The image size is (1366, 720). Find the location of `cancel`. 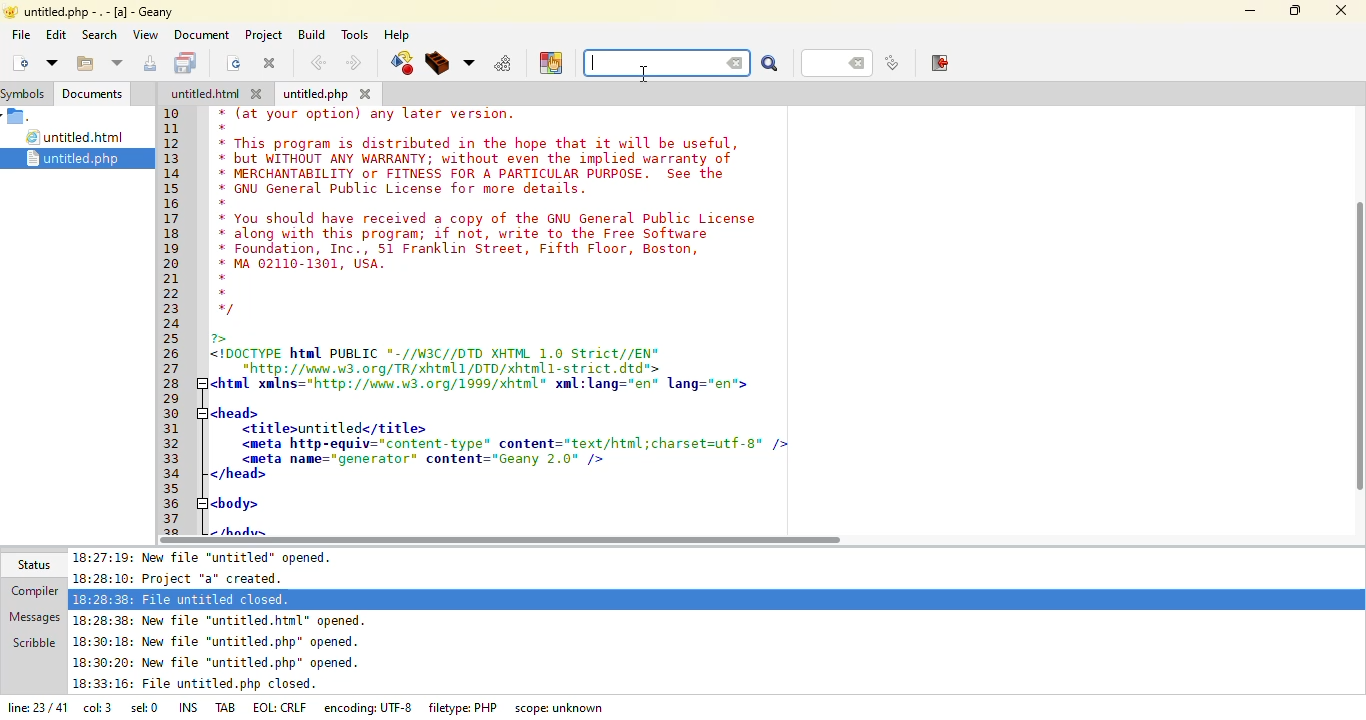

cancel is located at coordinates (736, 64).